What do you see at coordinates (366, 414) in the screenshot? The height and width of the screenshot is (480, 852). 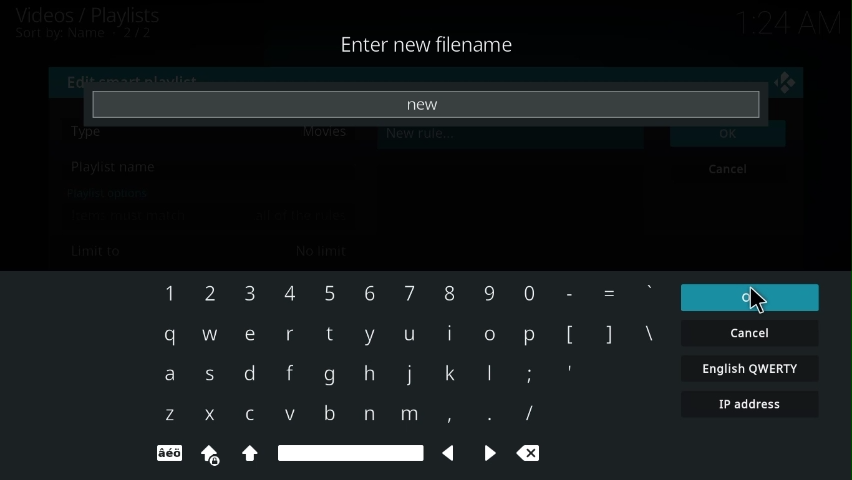 I see `n` at bounding box center [366, 414].